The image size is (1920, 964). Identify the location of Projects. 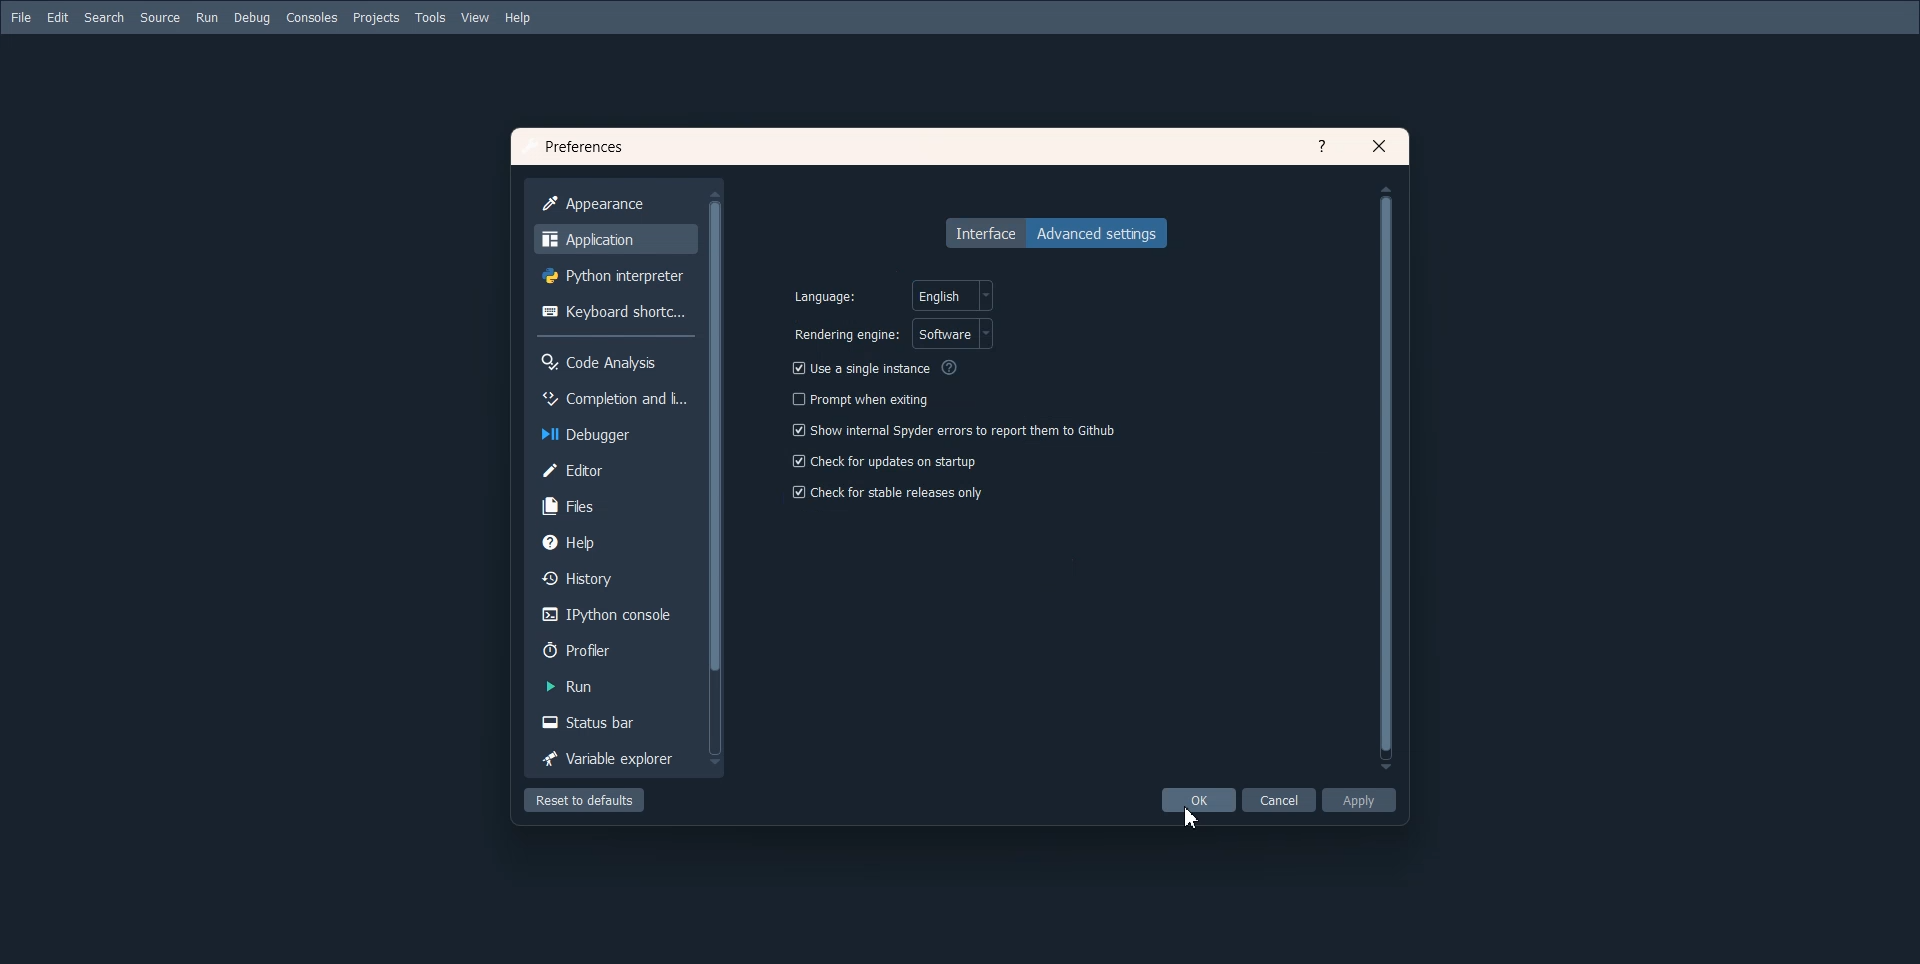
(376, 17).